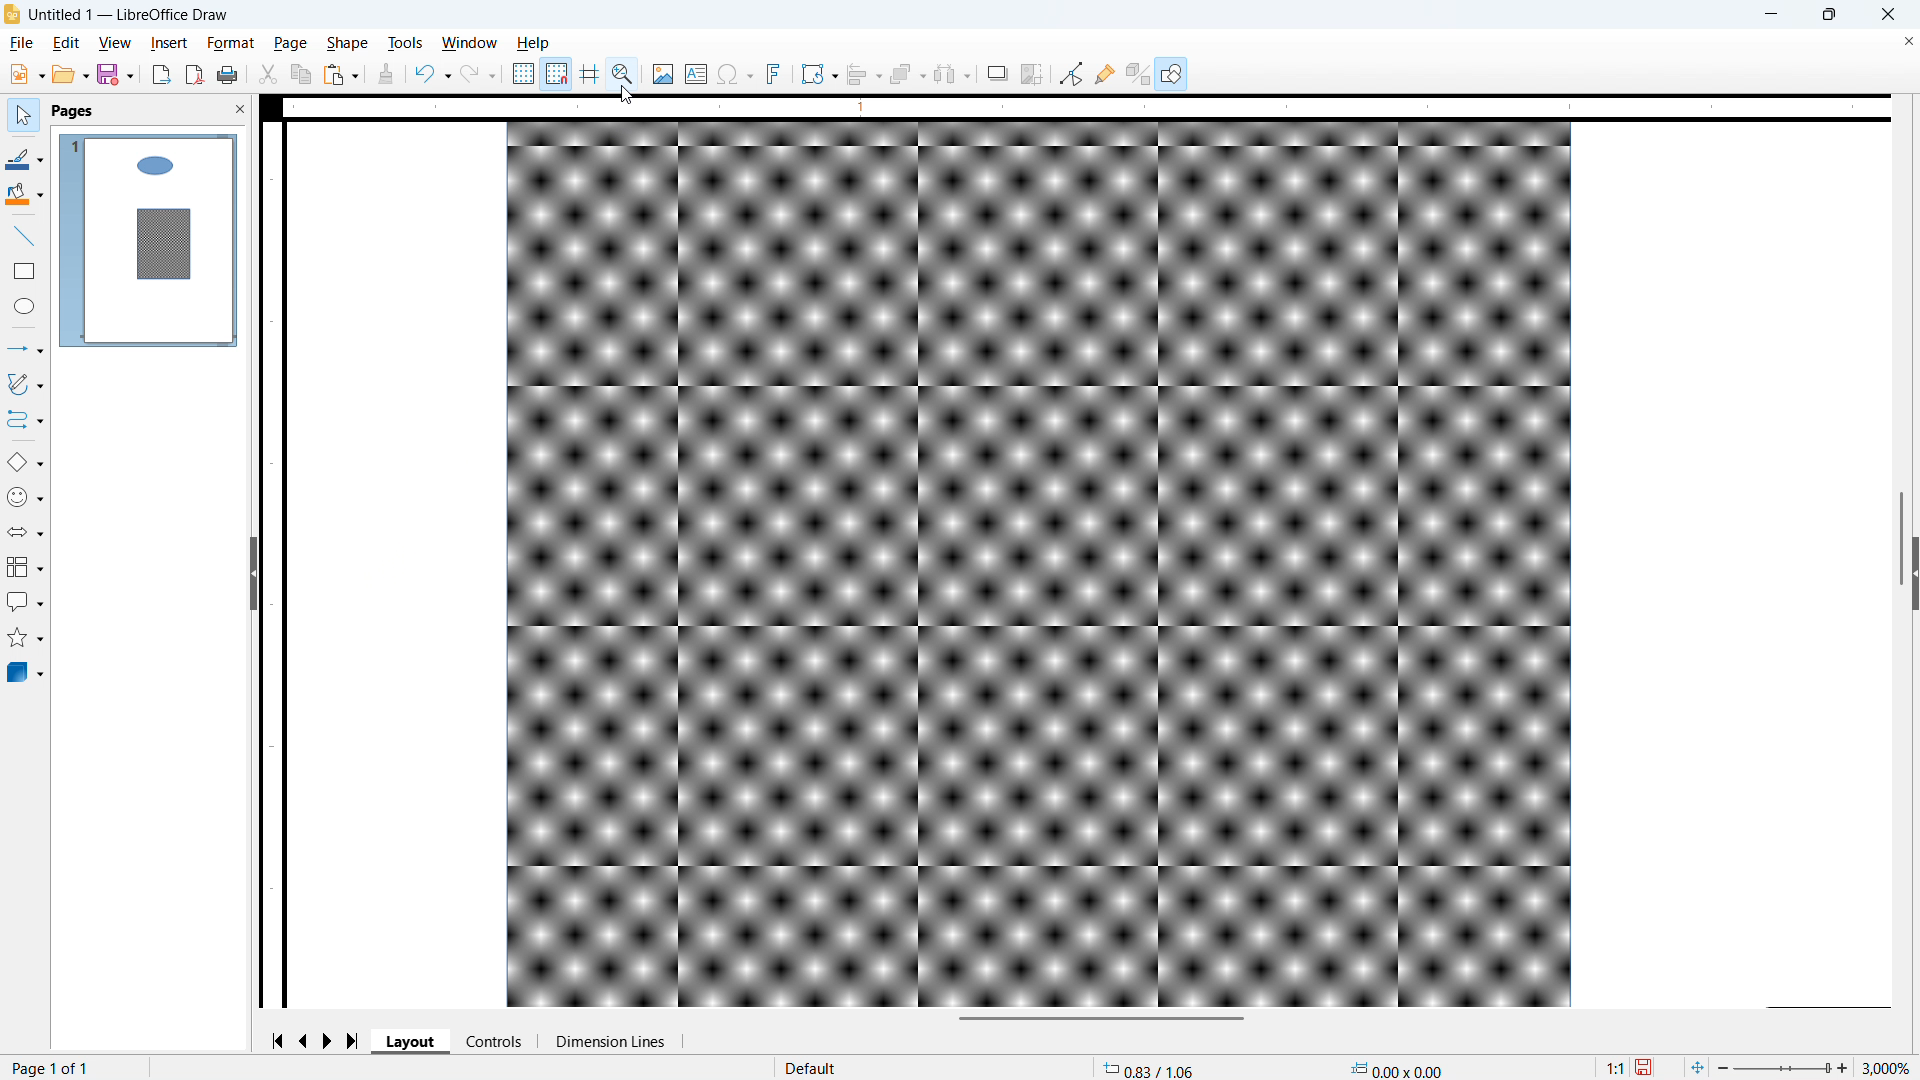  What do you see at coordinates (70, 75) in the screenshot?
I see `open ` at bounding box center [70, 75].